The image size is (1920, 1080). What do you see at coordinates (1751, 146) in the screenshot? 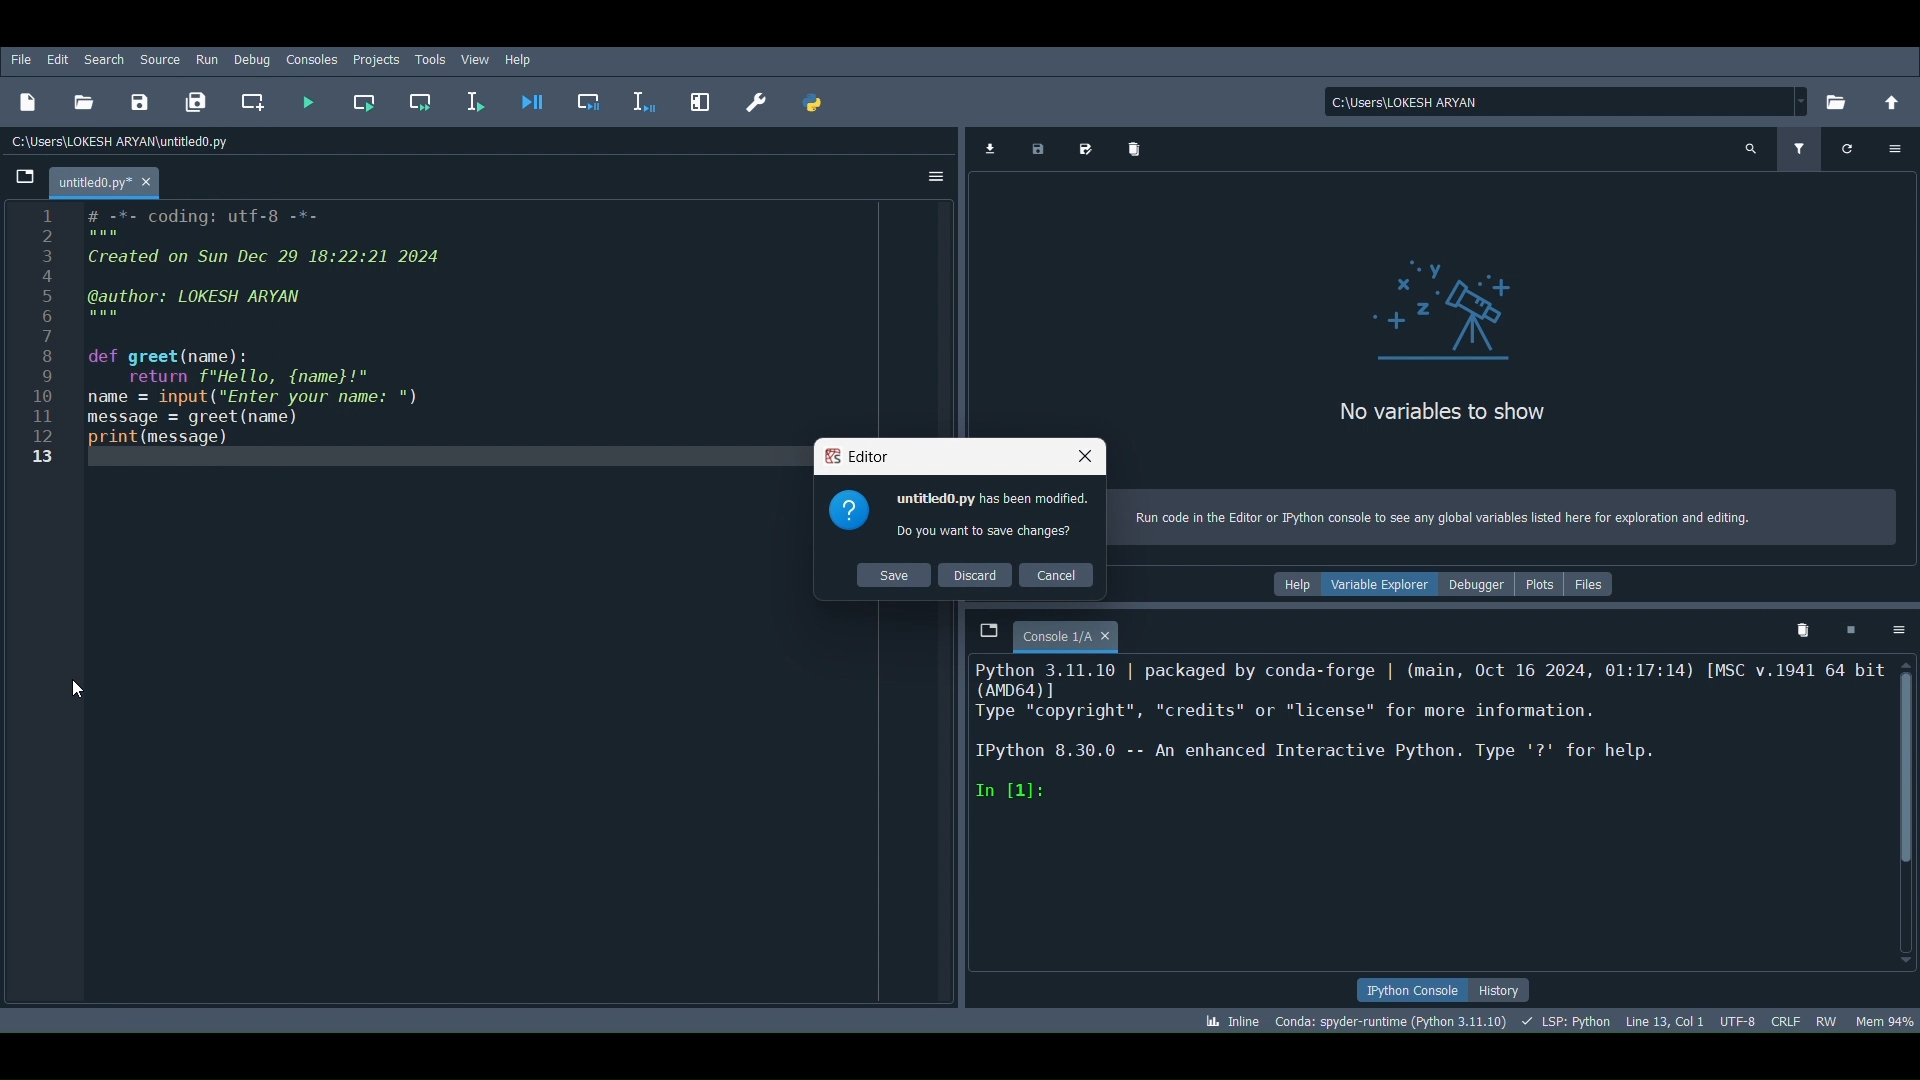
I see `Search variable names and types (Ctrl + F)` at bounding box center [1751, 146].